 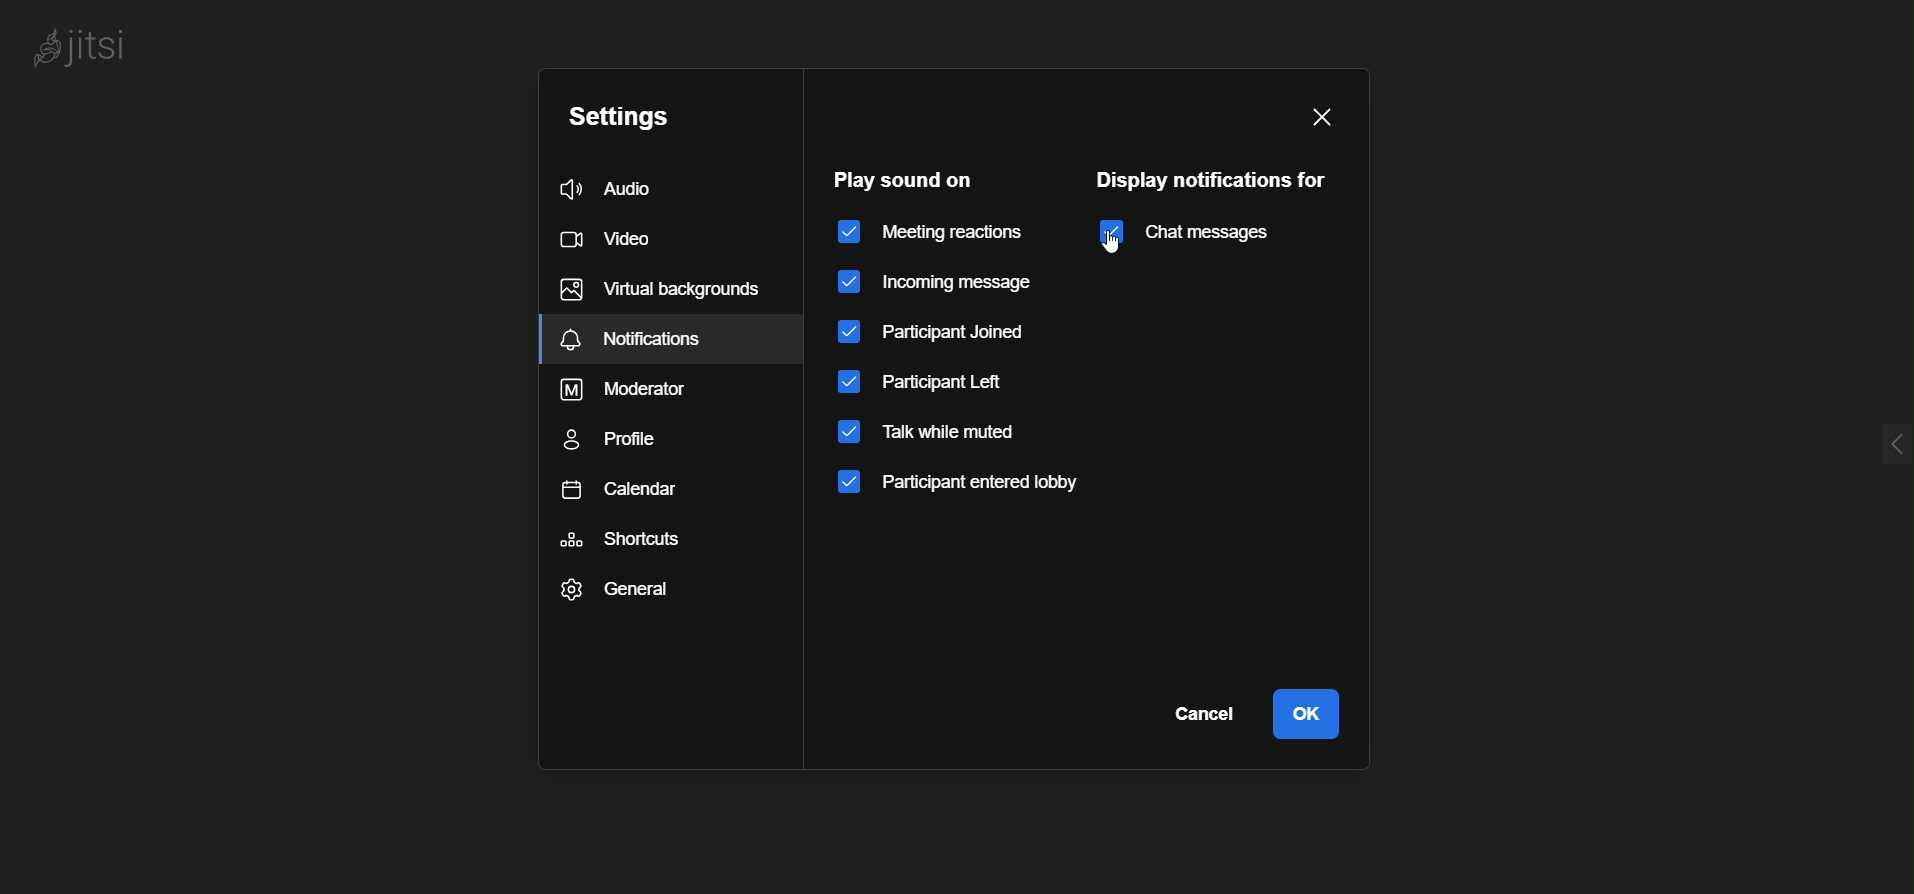 I want to click on expand, so click(x=1859, y=430).